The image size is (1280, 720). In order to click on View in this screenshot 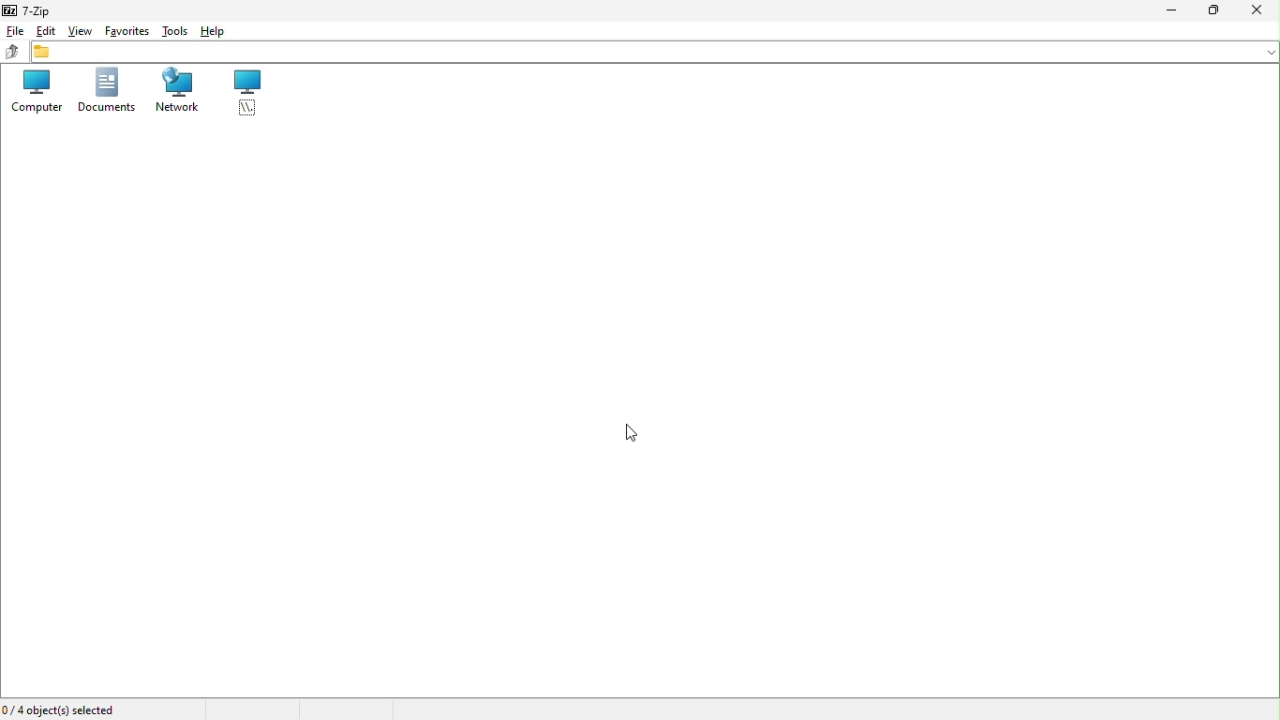, I will do `click(82, 31)`.